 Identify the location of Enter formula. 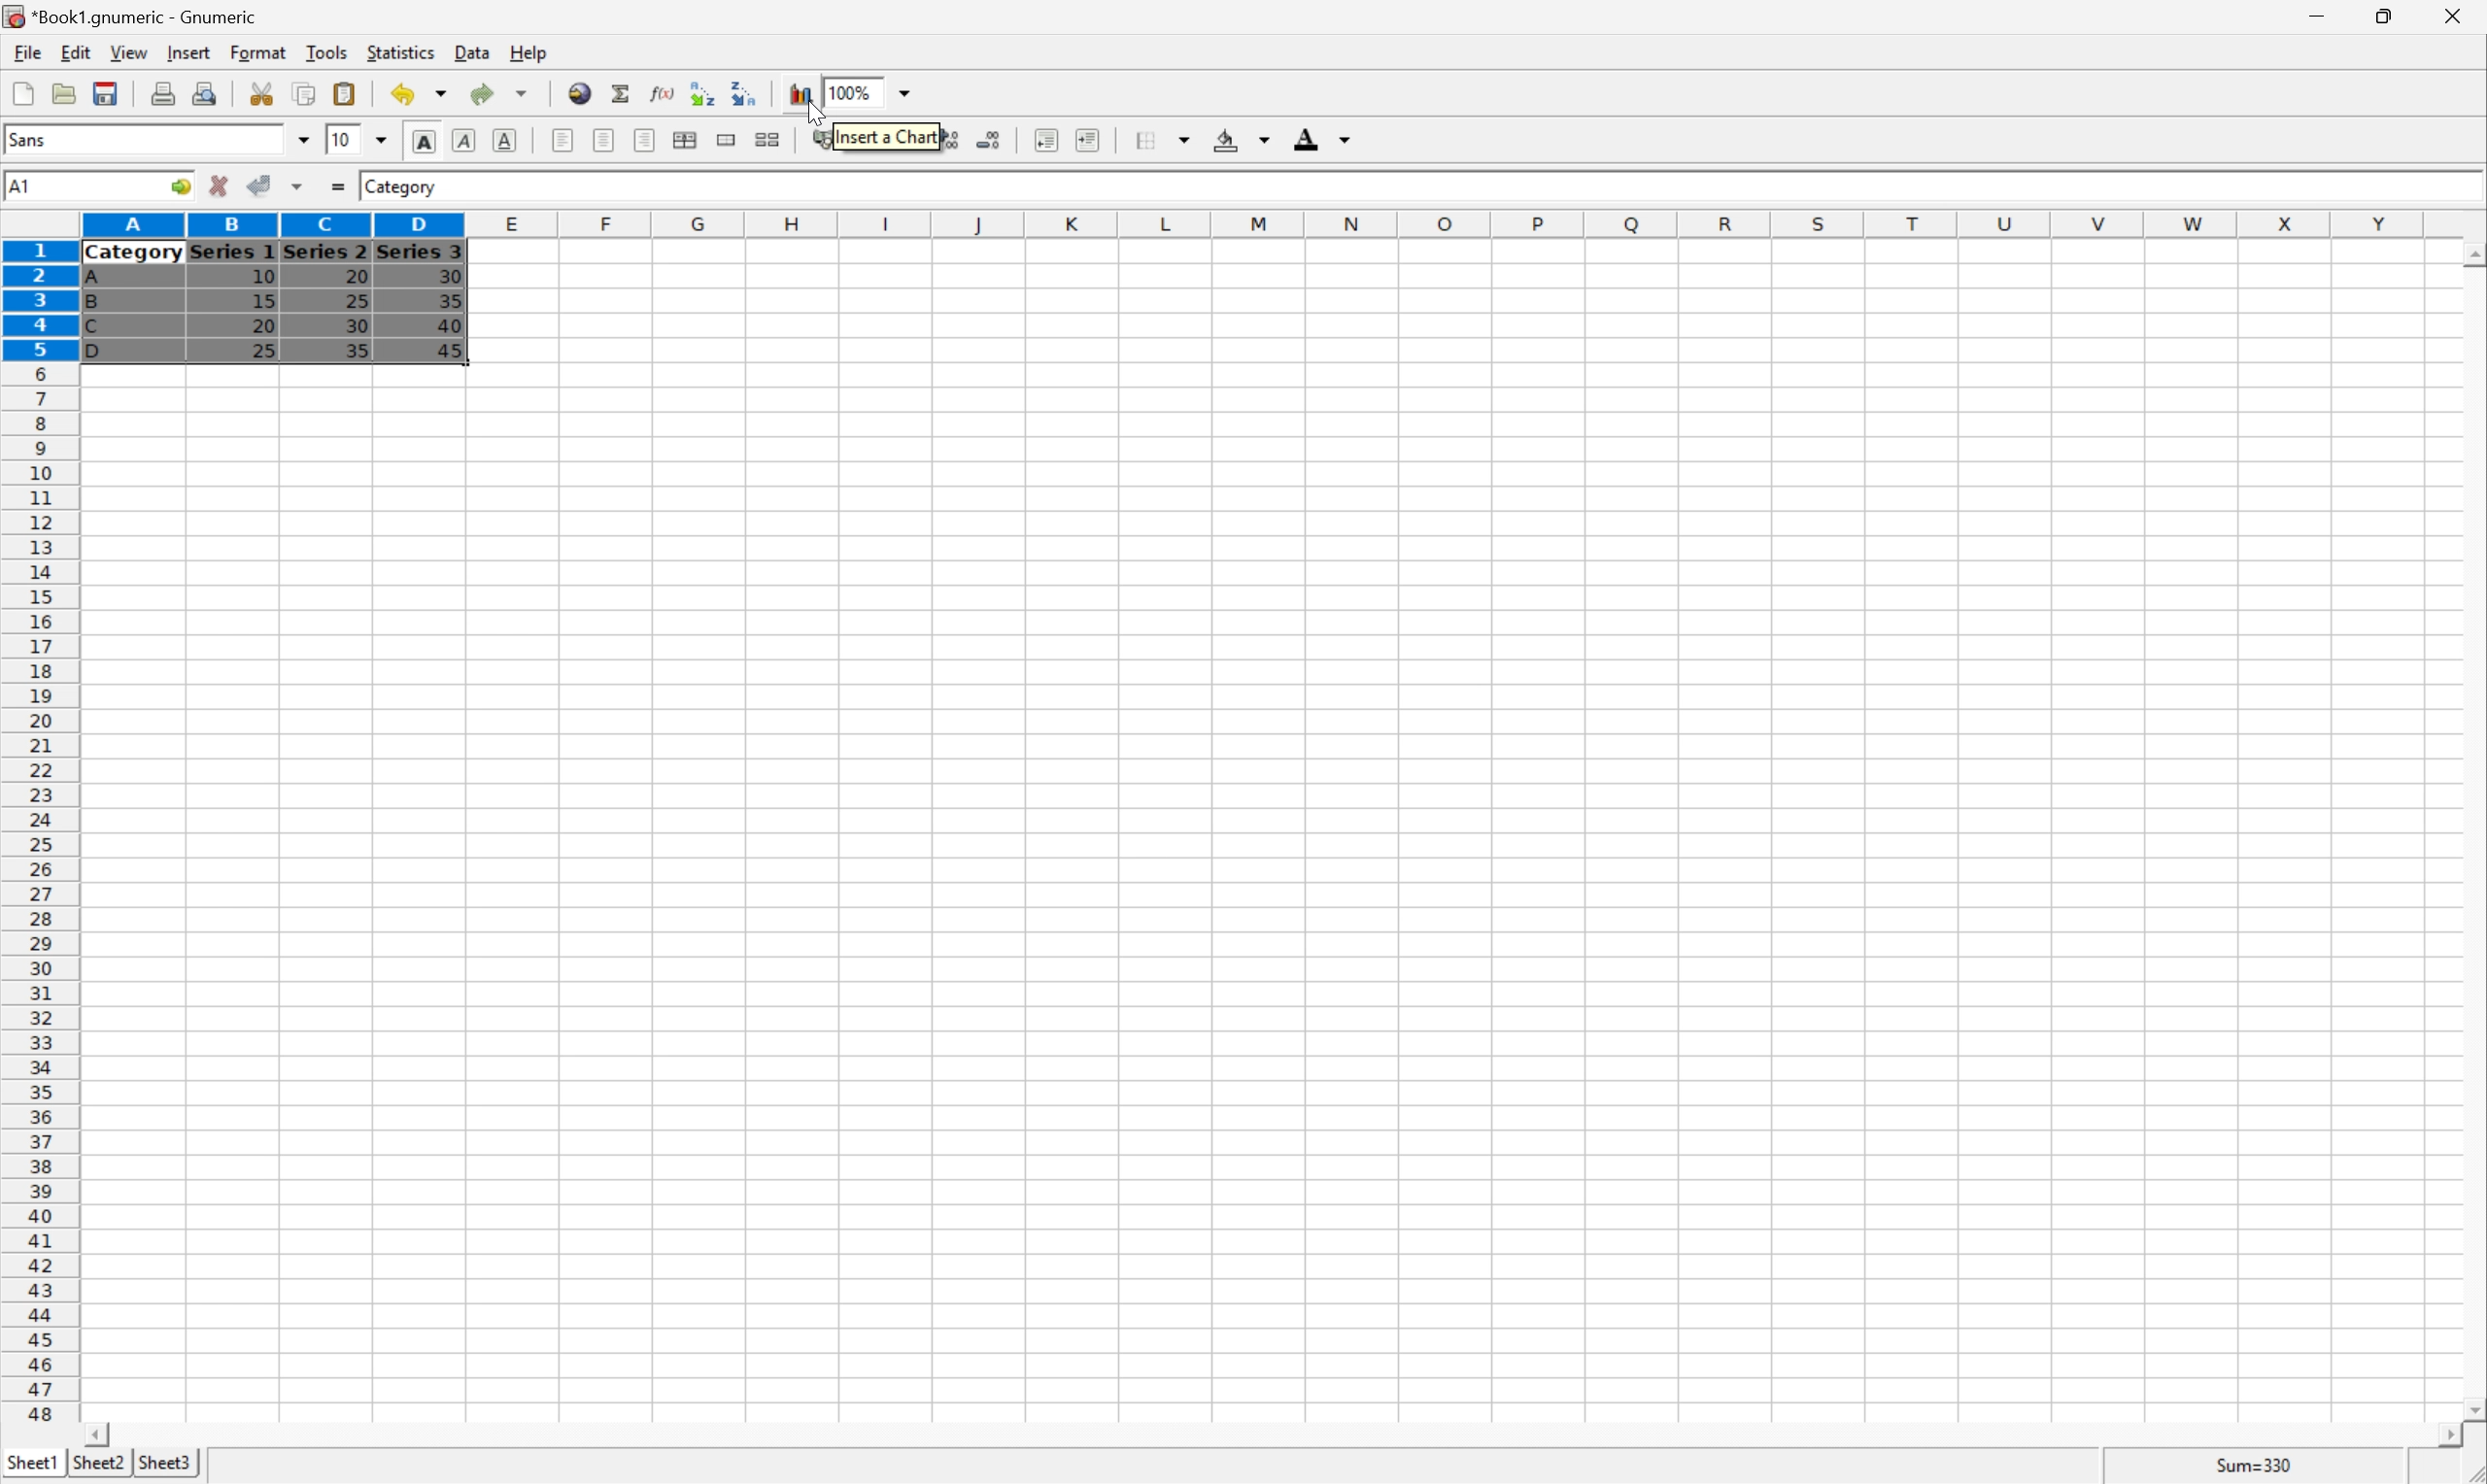
(341, 184).